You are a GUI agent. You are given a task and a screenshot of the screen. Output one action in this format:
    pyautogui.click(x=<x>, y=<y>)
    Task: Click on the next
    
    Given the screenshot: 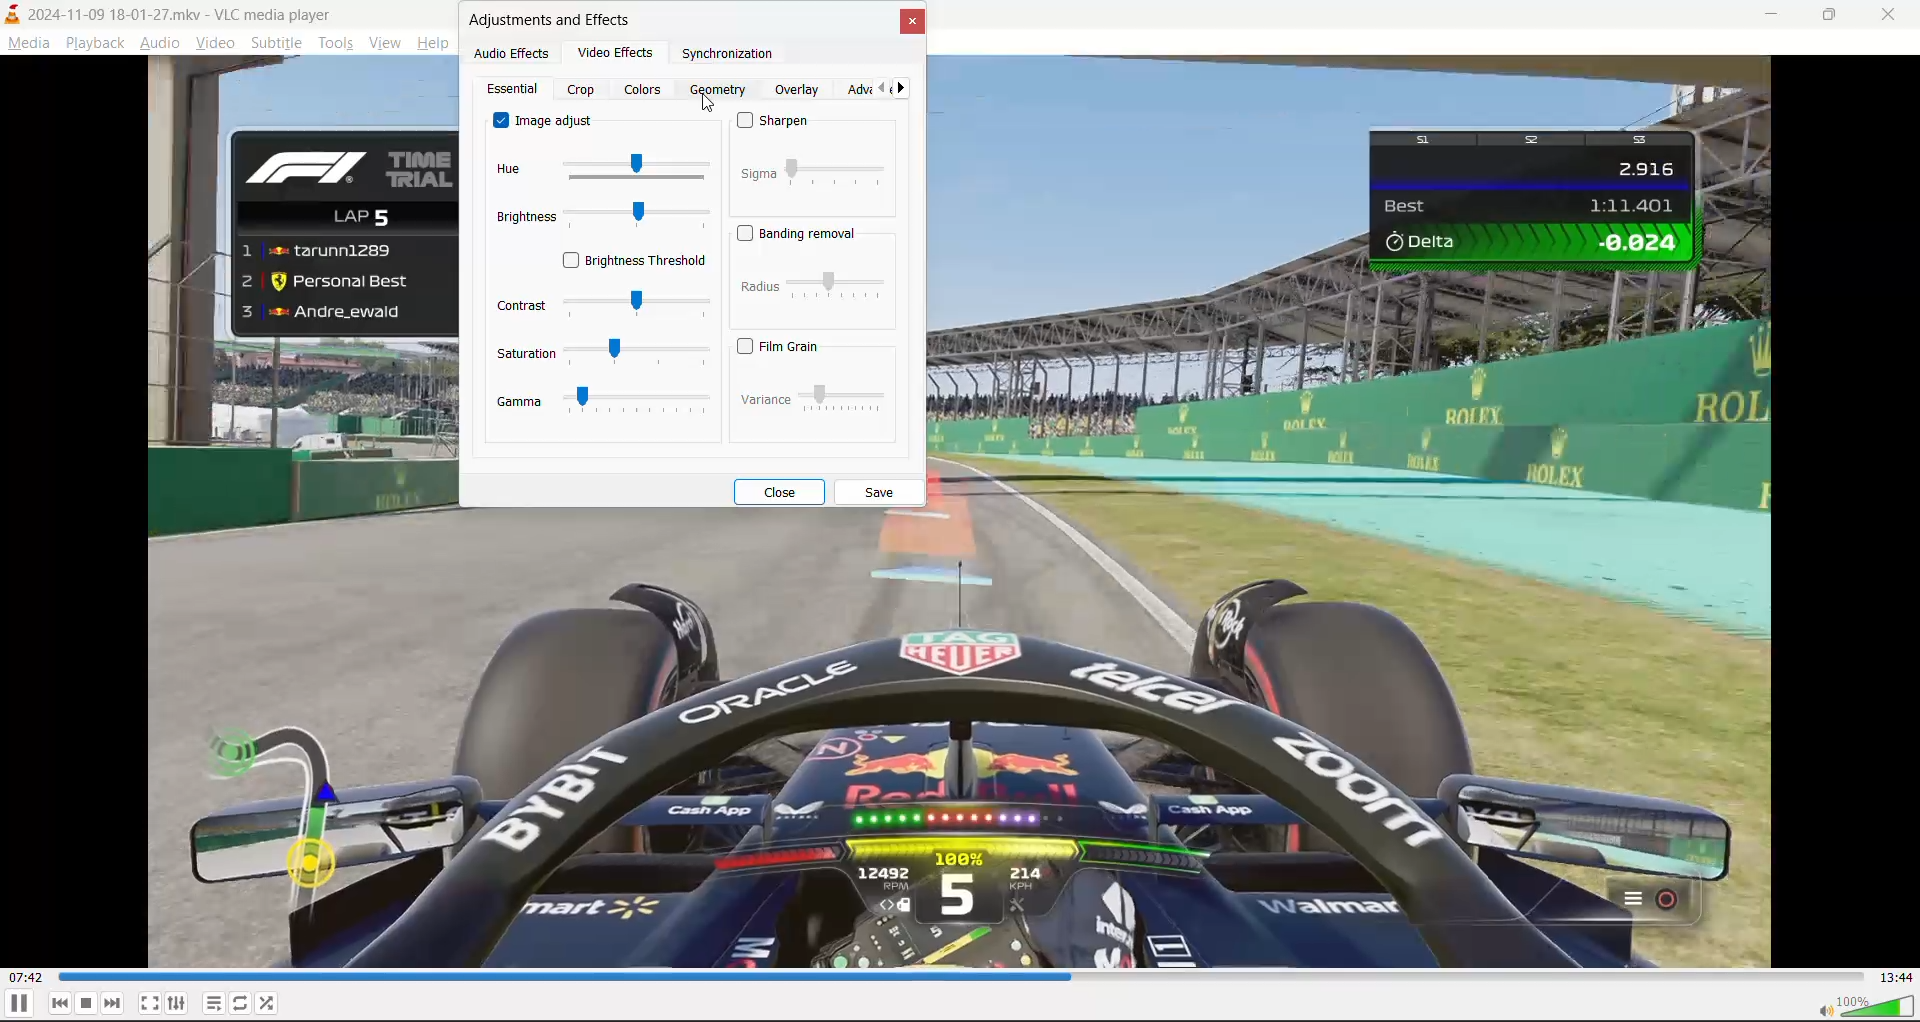 What is the action you would take?
    pyautogui.click(x=113, y=1002)
    